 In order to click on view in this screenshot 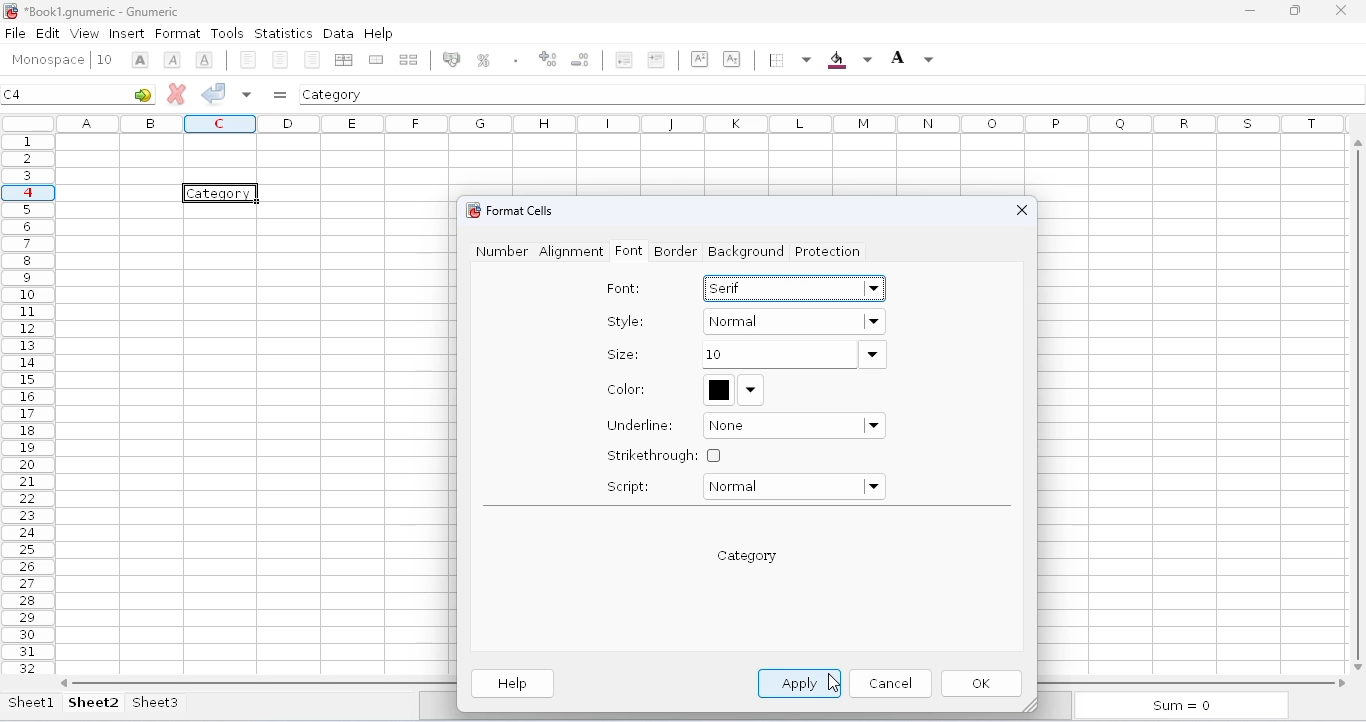, I will do `click(85, 33)`.